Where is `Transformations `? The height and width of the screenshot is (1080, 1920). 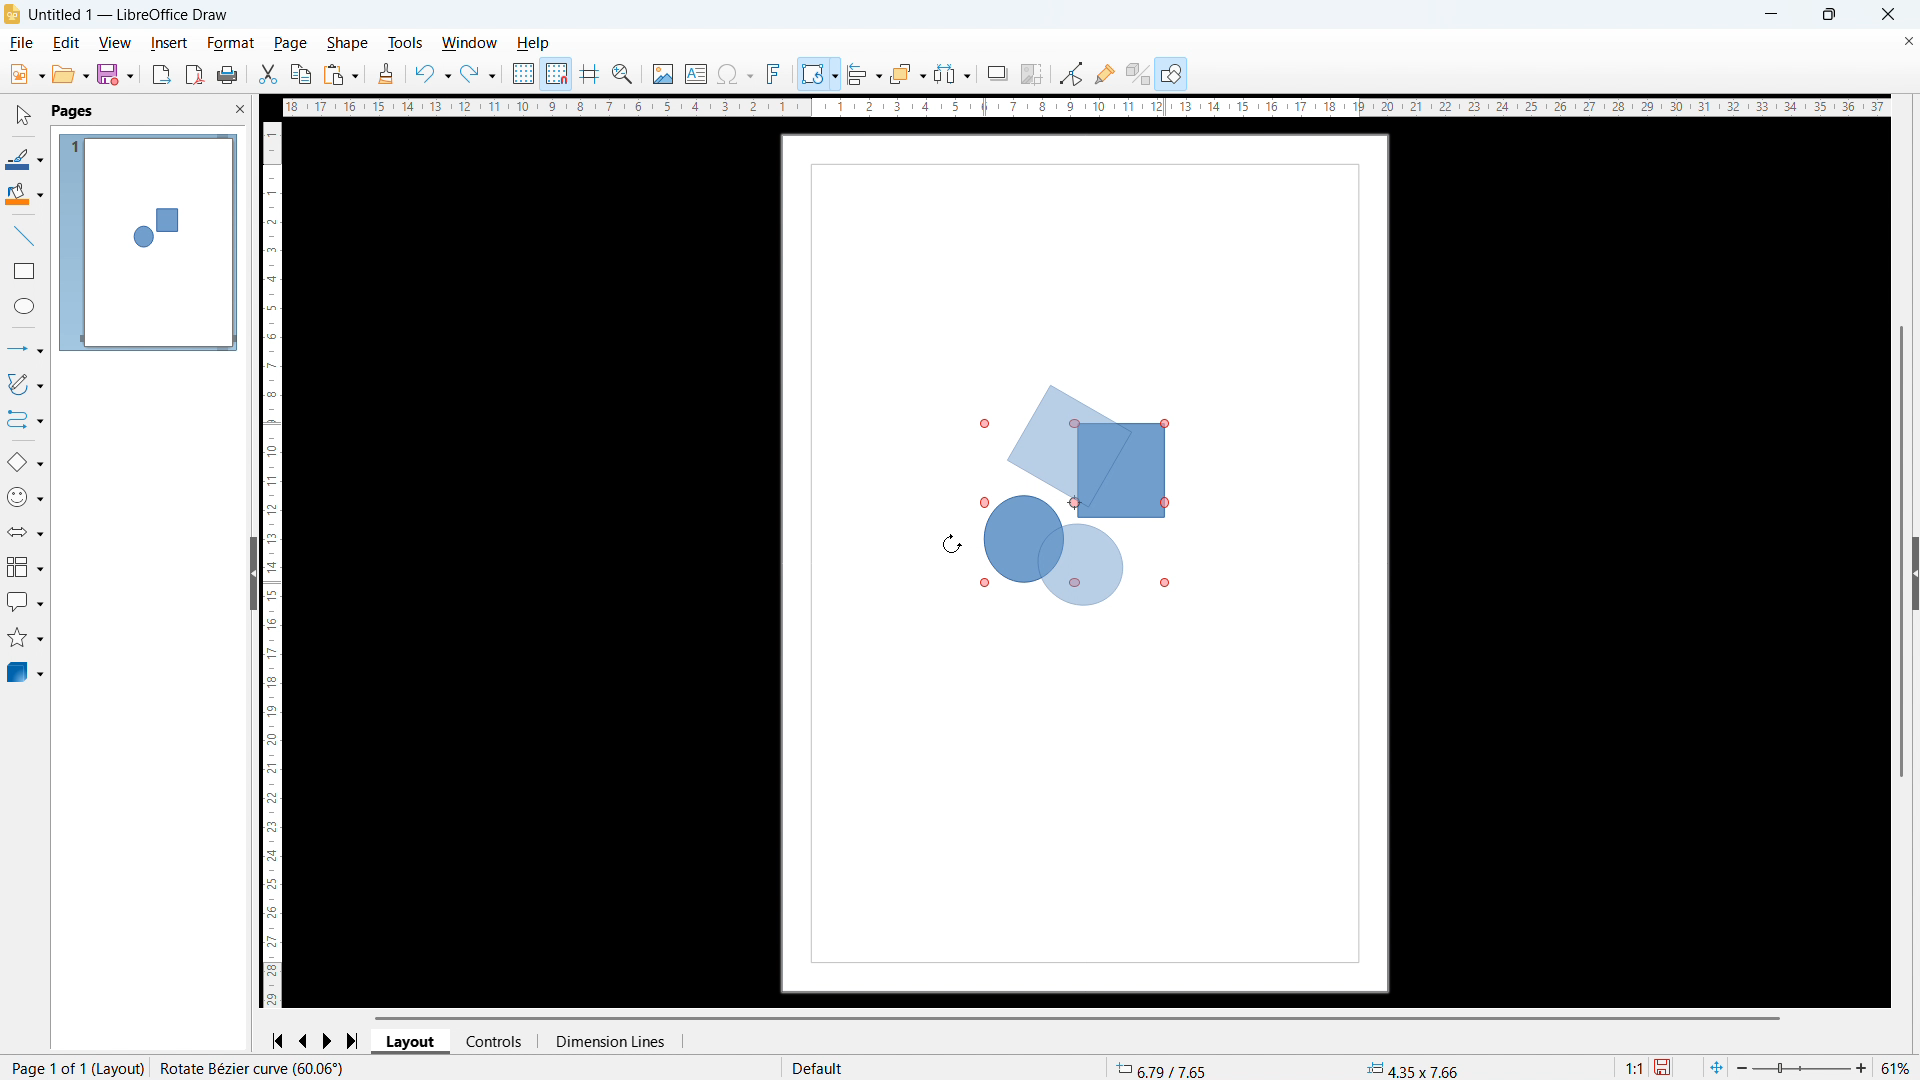 Transformations  is located at coordinates (819, 74).